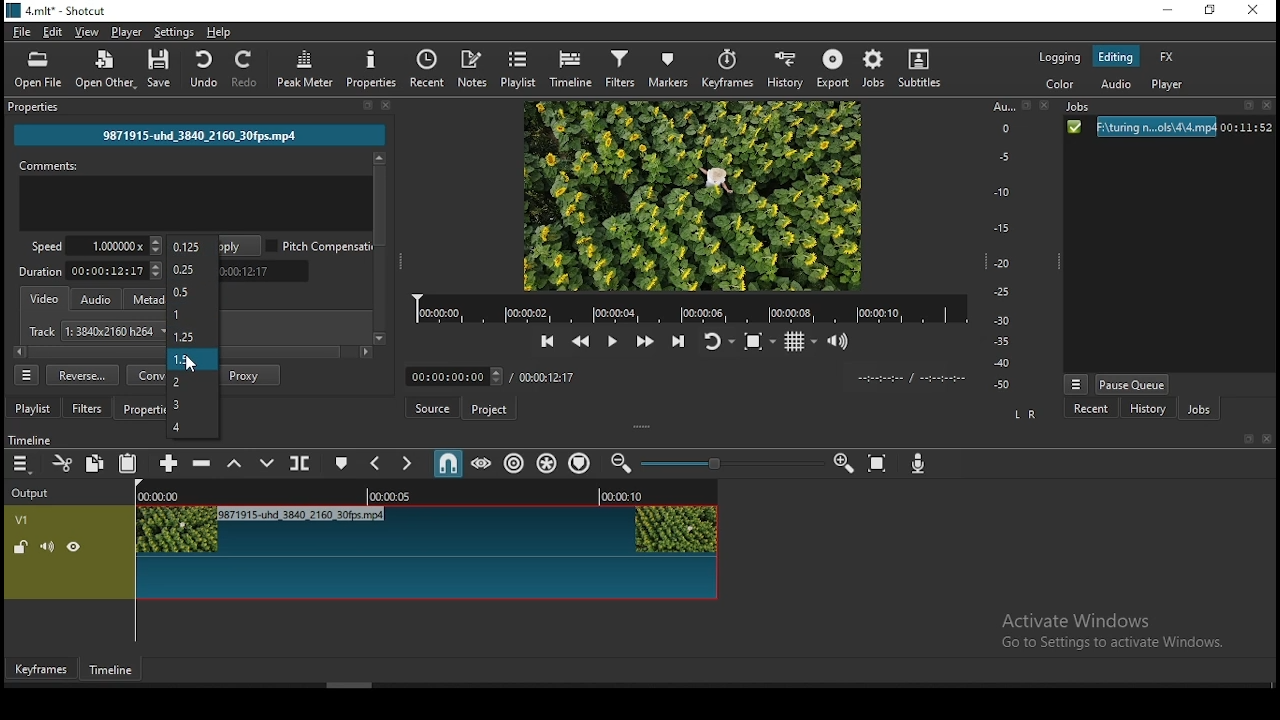  What do you see at coordinates (786, 69) in the screenshot?
I see `history` at bounding box center [786, 69].